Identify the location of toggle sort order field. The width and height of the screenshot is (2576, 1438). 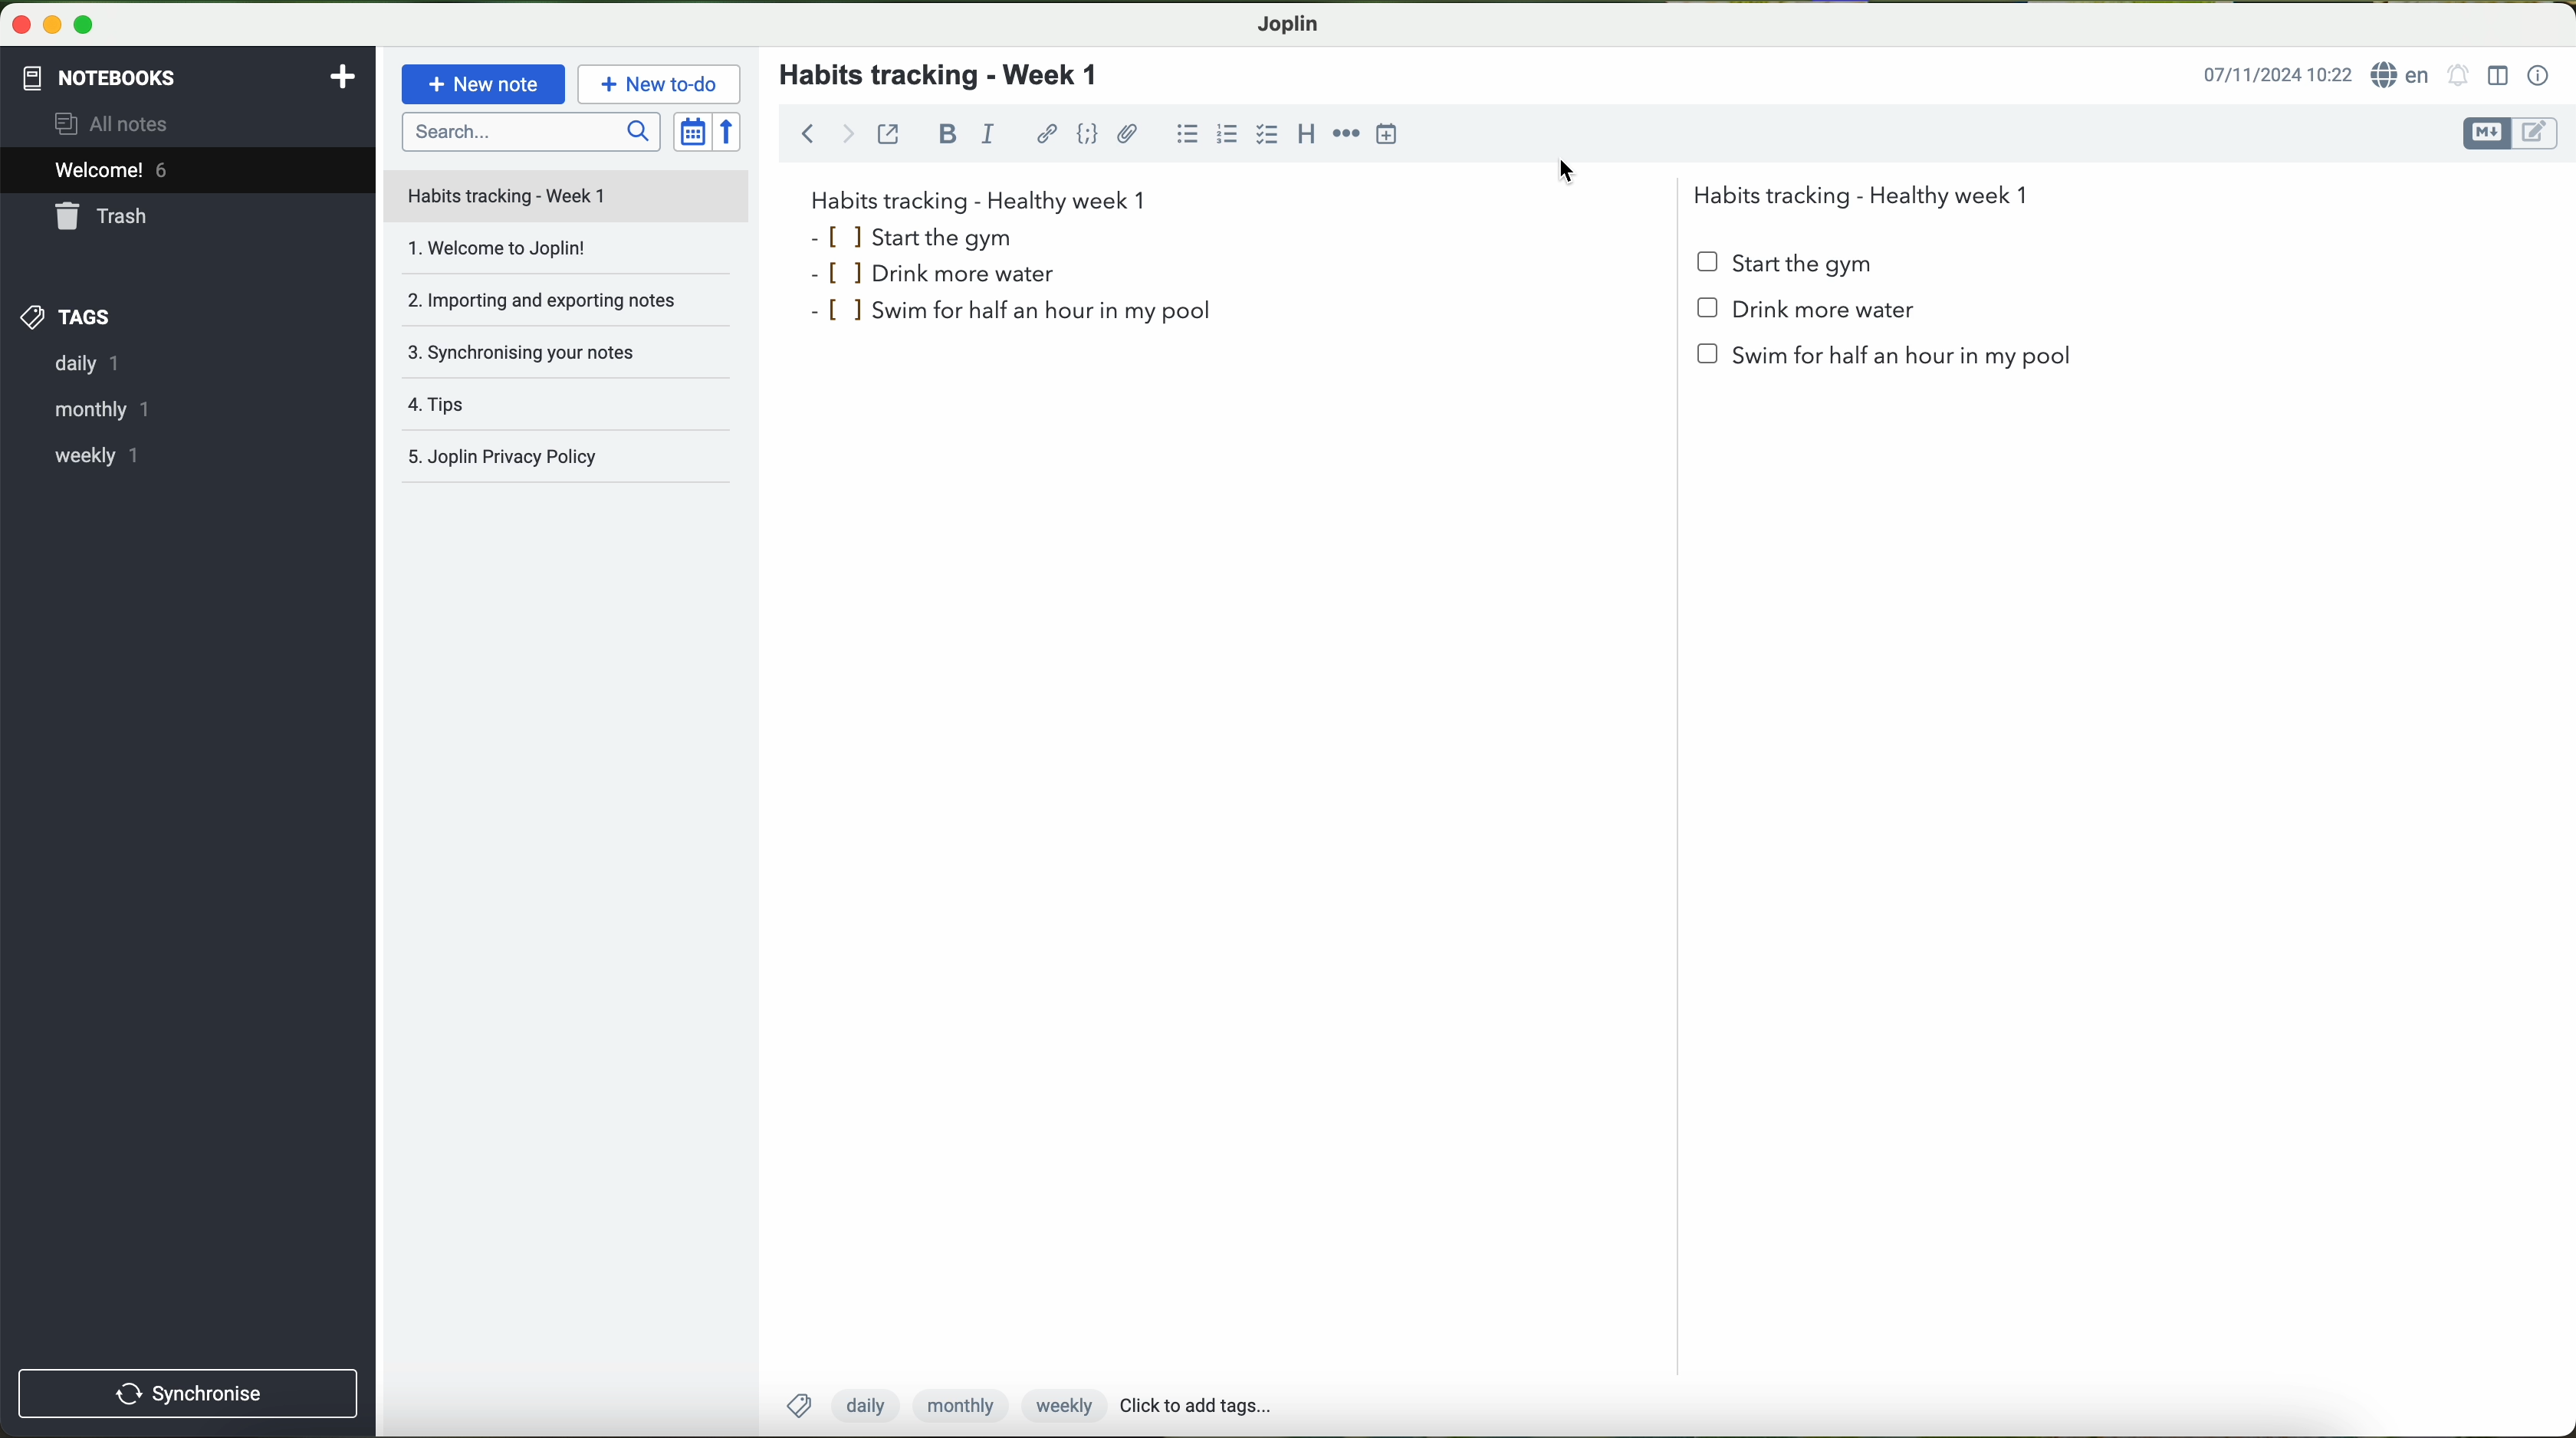
(692, 131).